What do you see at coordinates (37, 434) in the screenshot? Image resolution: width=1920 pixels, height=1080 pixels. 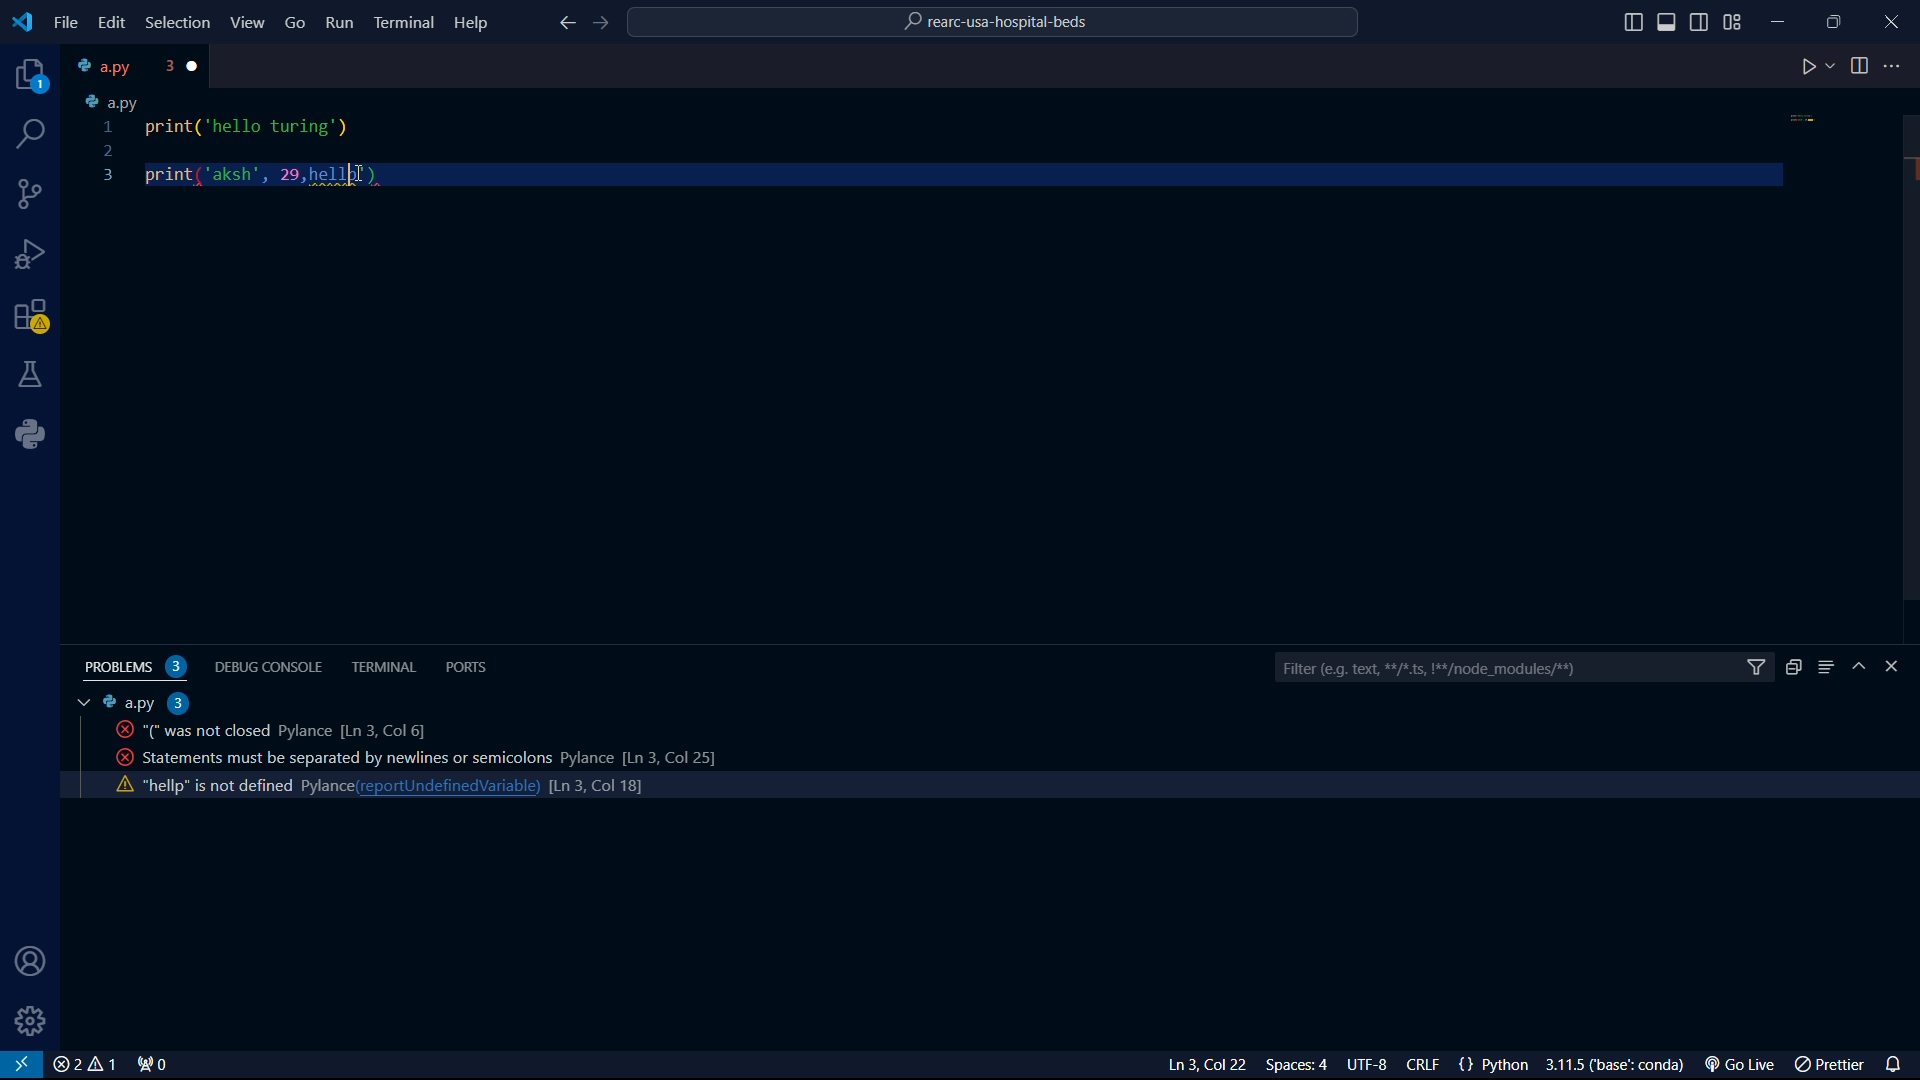 I see `python` at bounding box center [37, 434].